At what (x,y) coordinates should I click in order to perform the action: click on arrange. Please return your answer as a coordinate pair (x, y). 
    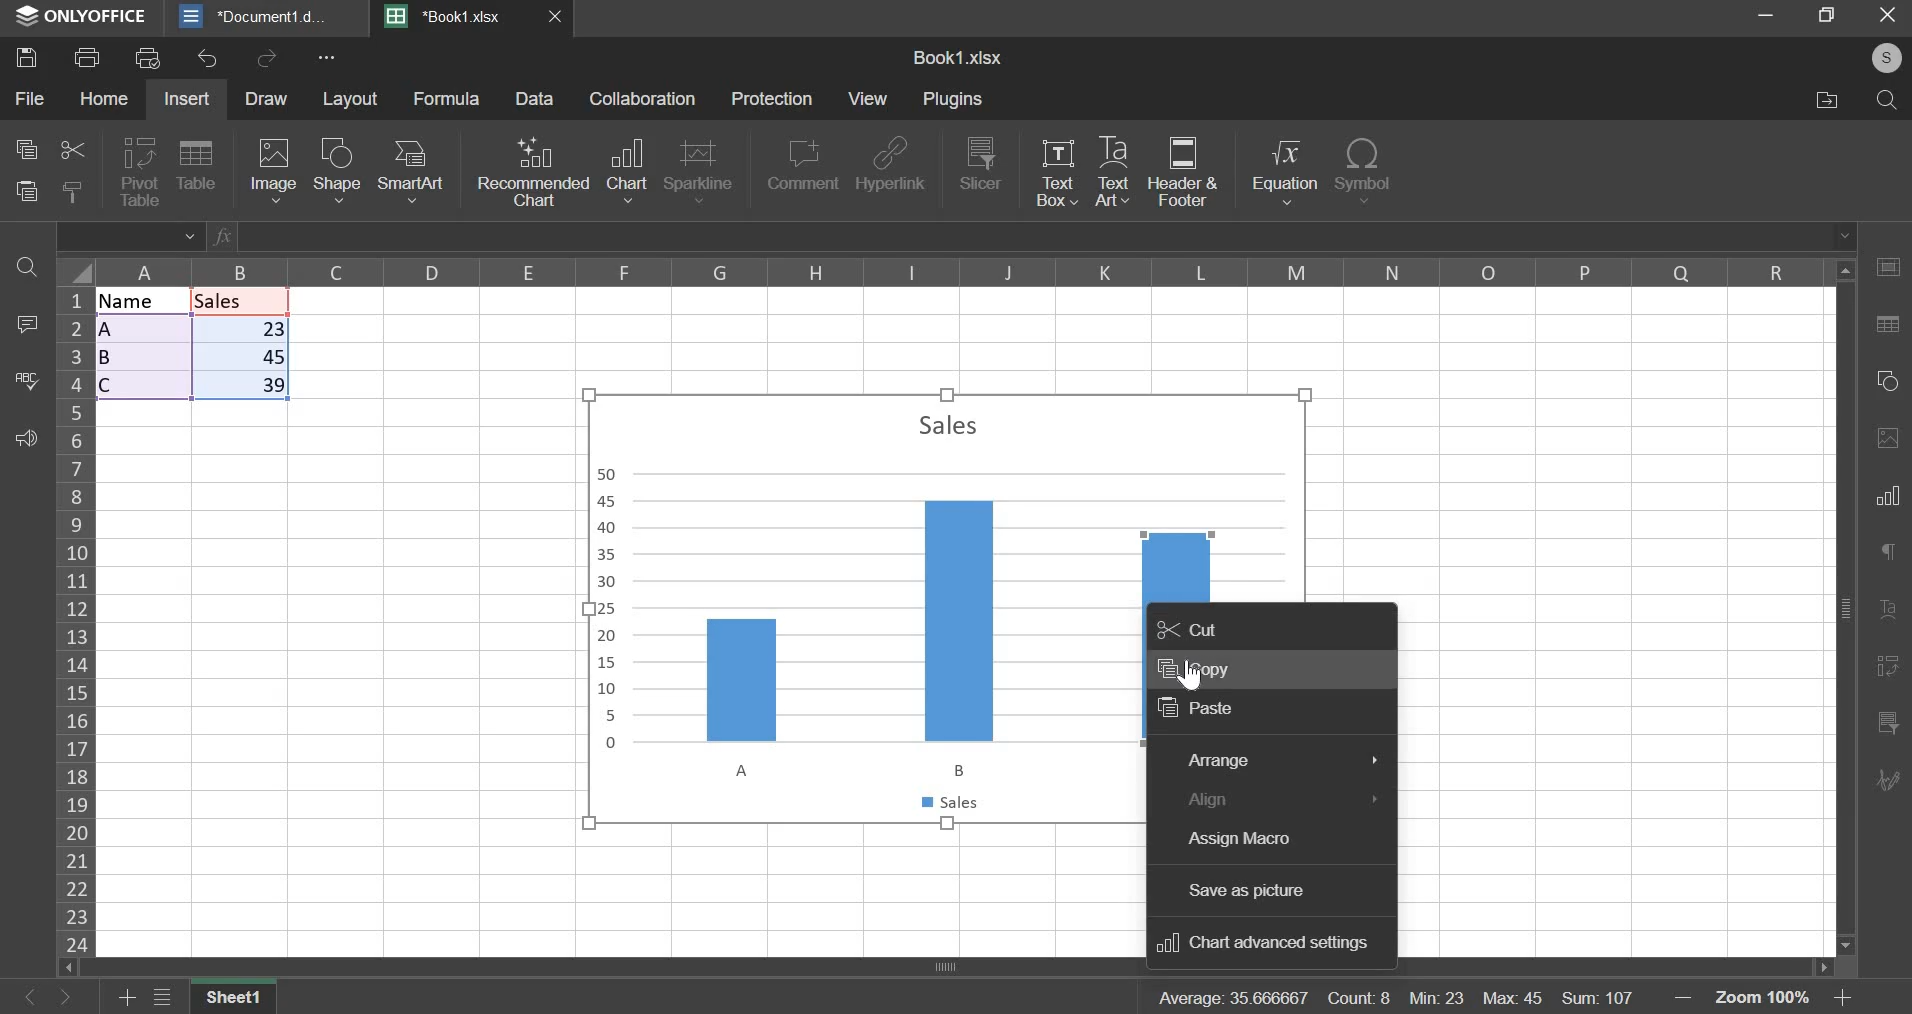
    Looking at the image, I should click on (1281, 762).